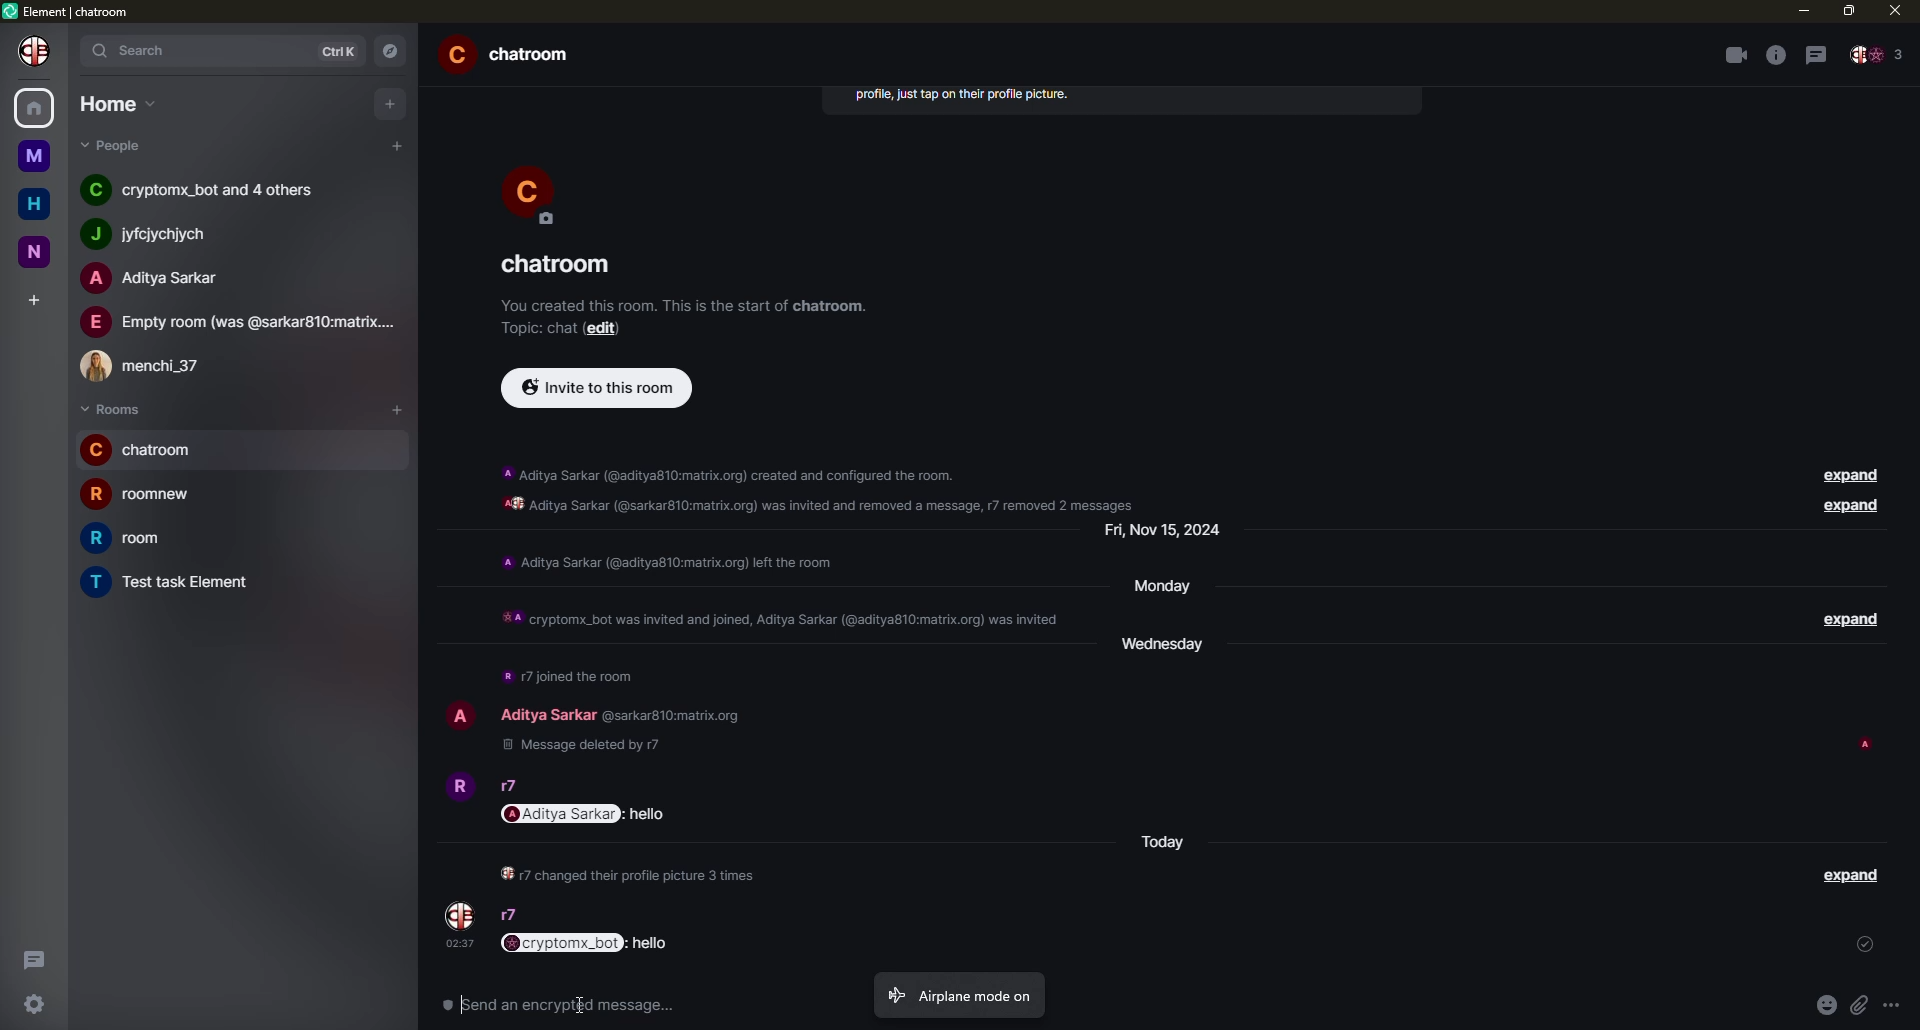 Image resolution: width=1920 pixels, height=1030 pixels. I want to click on airplane mode on, so click(958, 994).